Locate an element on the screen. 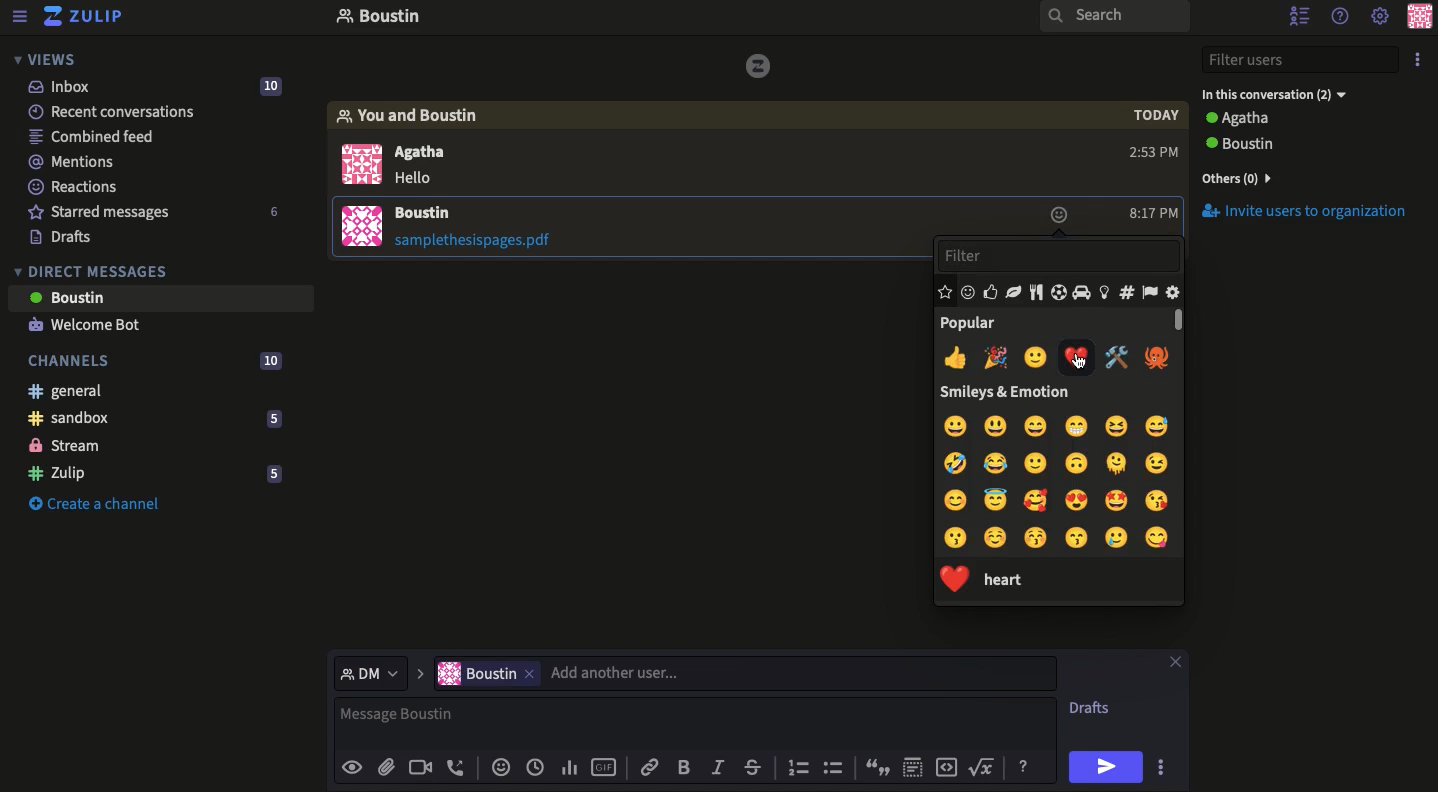  Zulip is located at coordinates (84, 15).